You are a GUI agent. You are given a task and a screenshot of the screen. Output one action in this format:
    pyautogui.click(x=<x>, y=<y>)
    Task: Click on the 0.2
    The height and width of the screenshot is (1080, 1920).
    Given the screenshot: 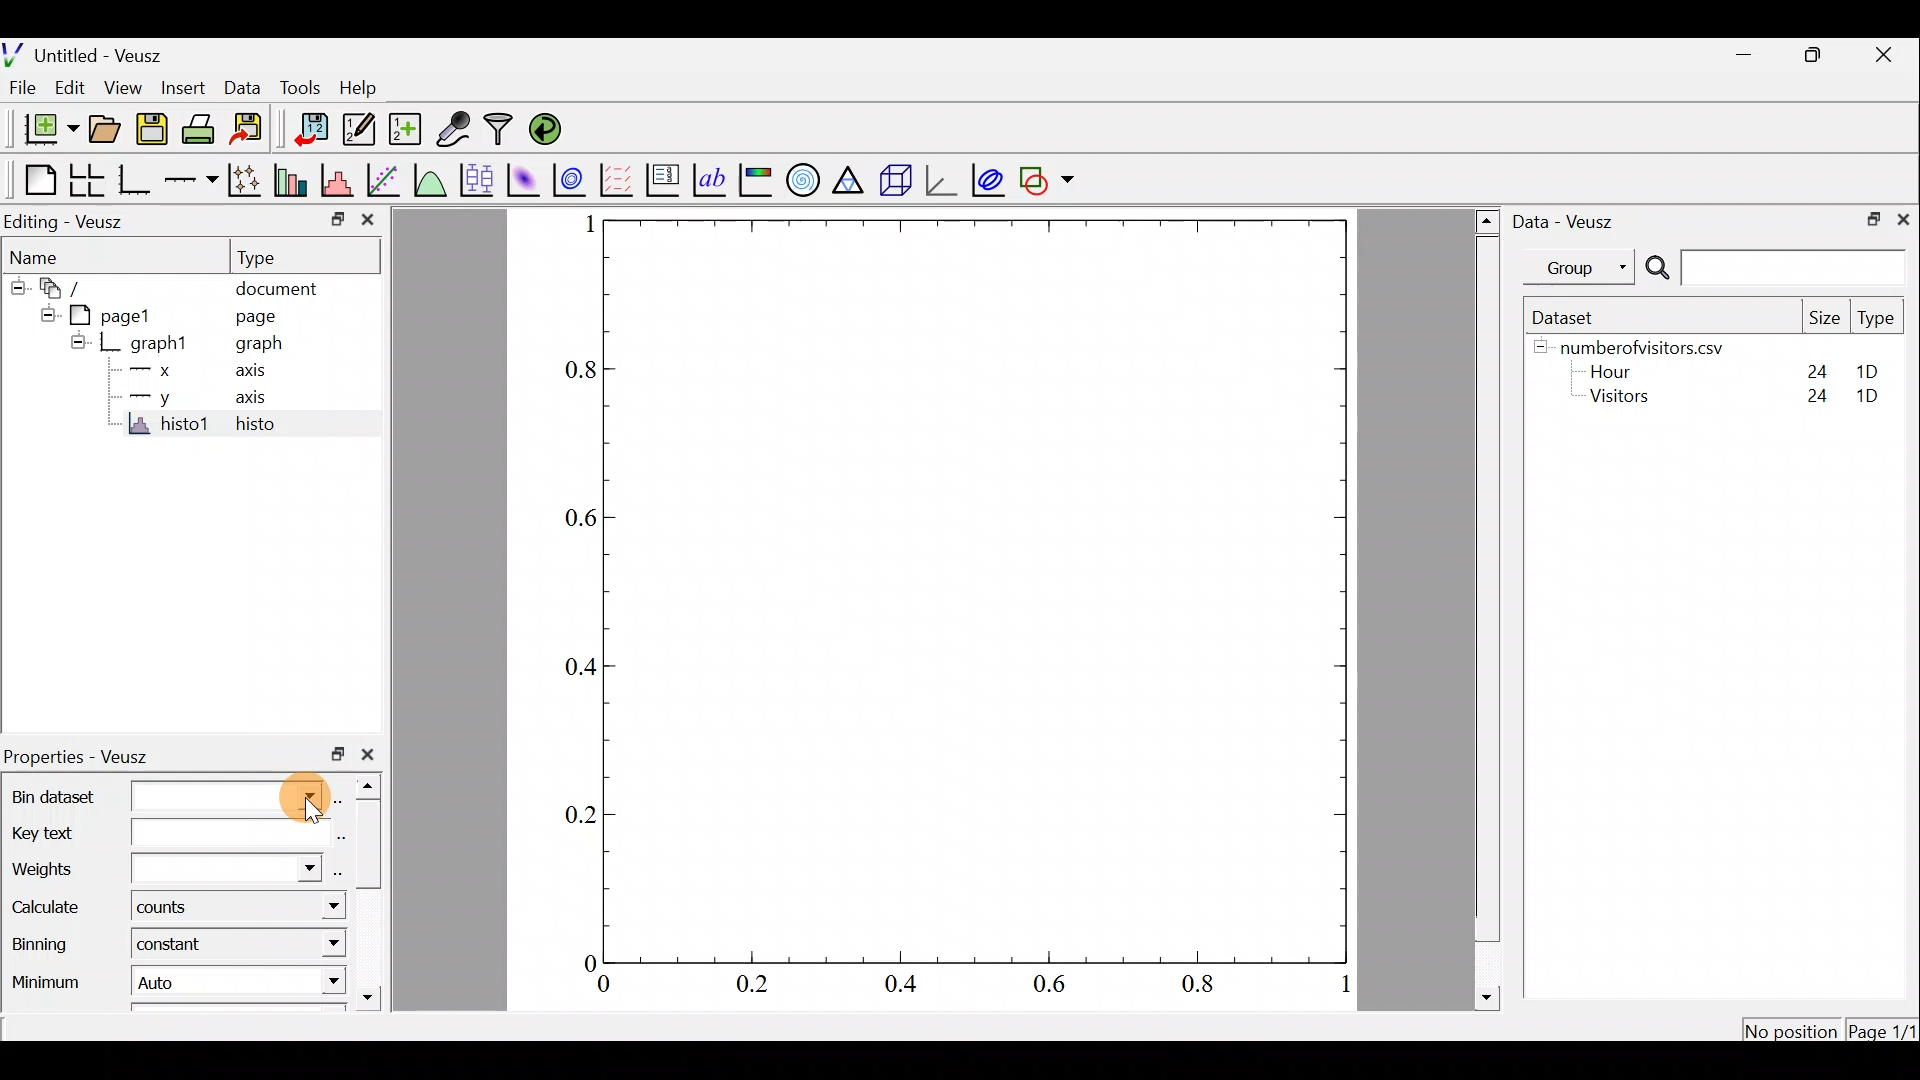 What is the action you would take?
    pyautogui.click(x=574, y=817)
    